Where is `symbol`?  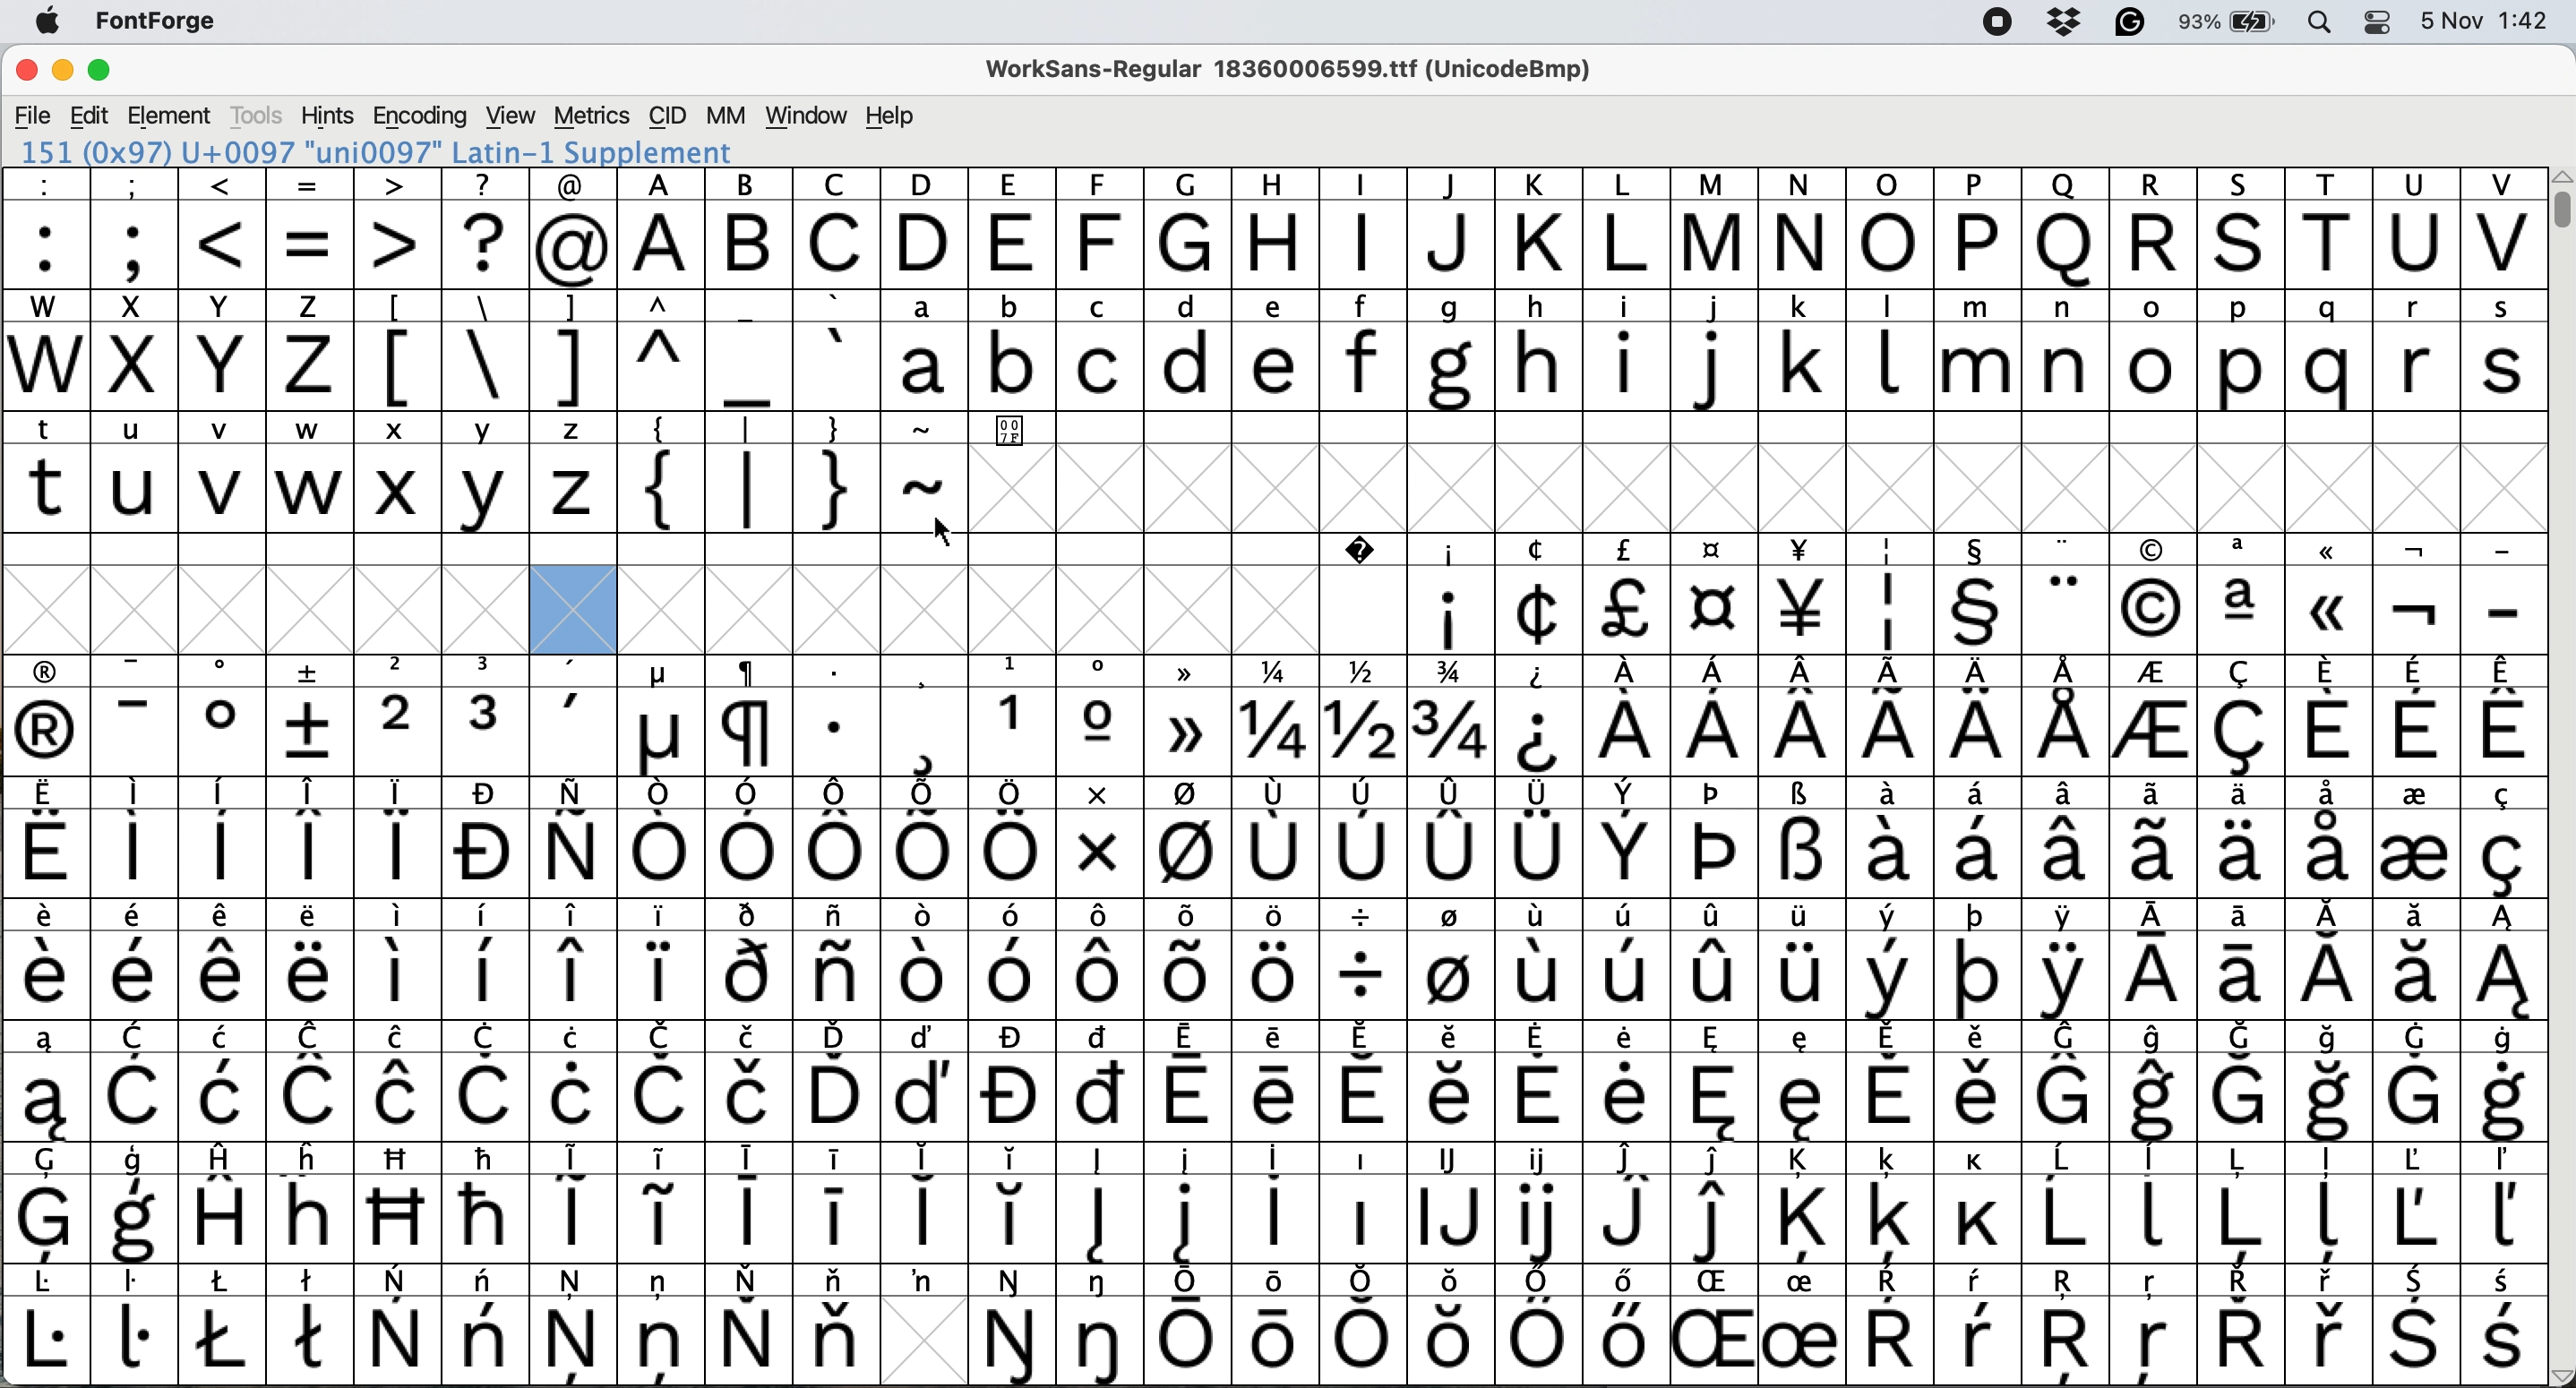 symbol is located at coordinates (836, 1080).